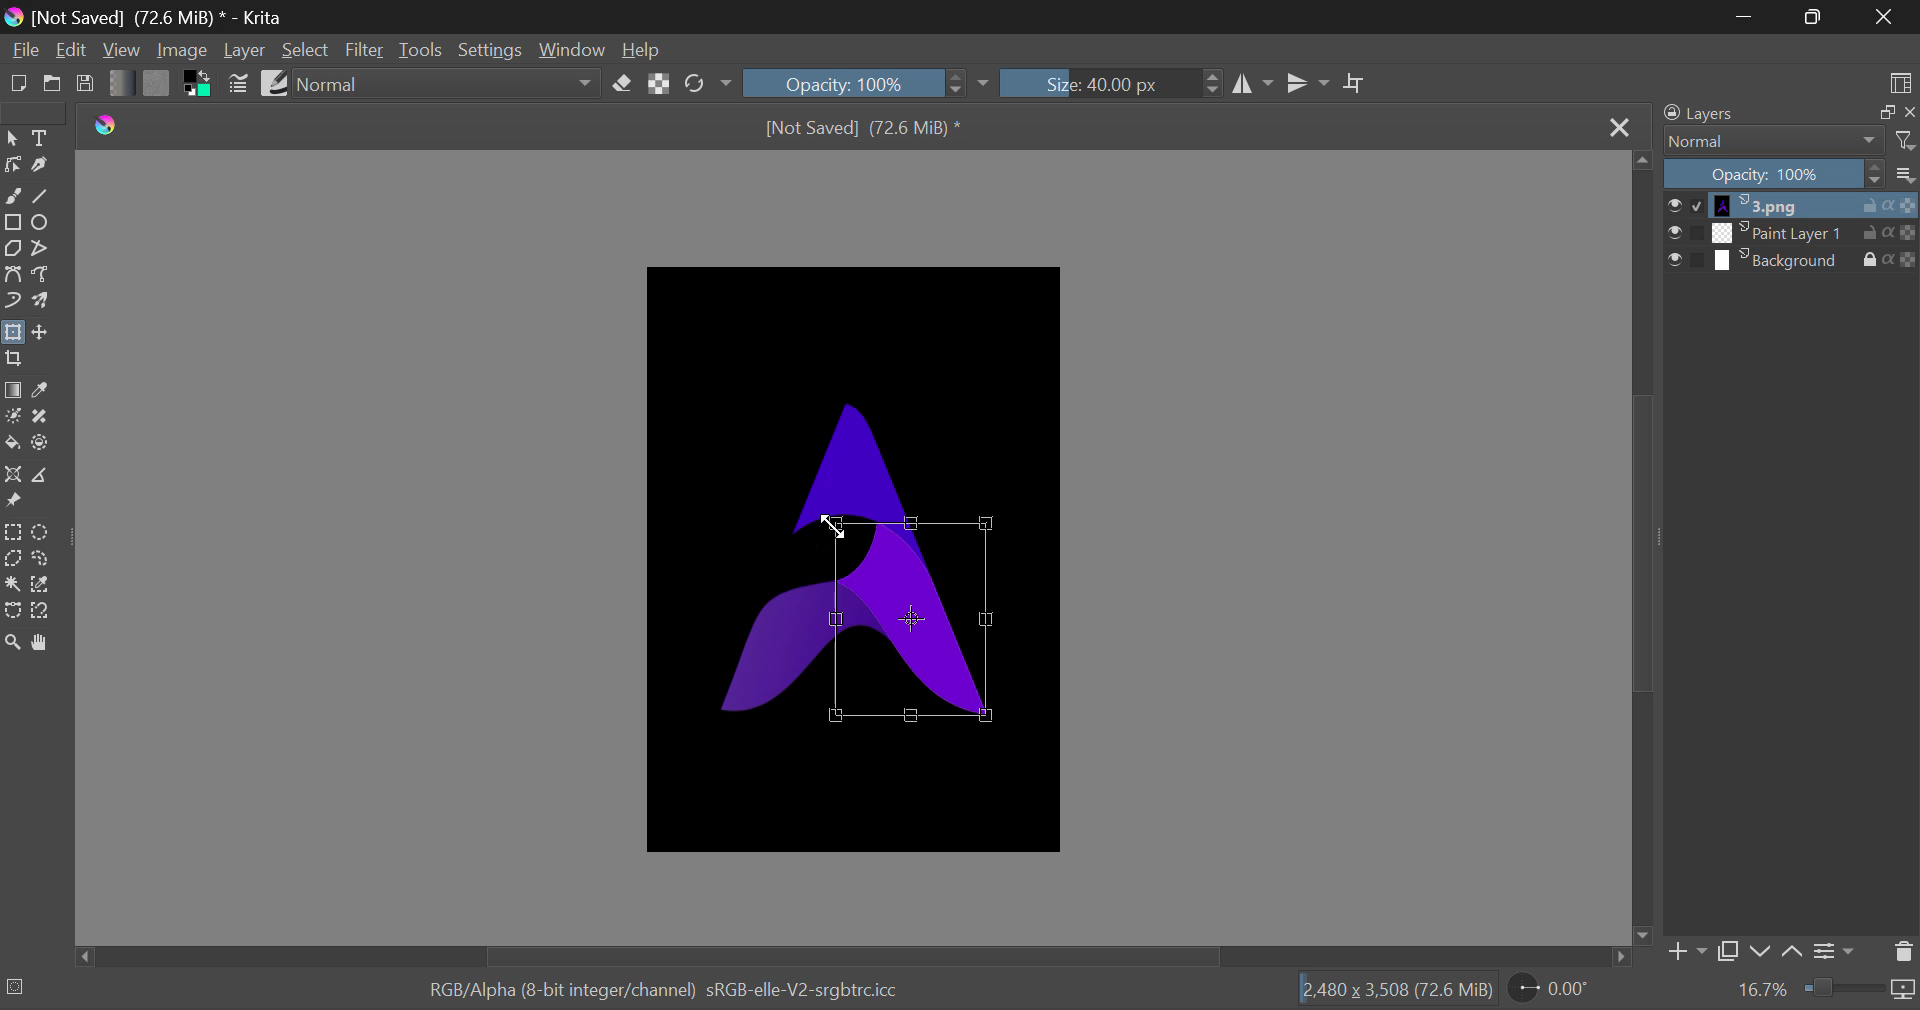 The width and height of the screenshot is (1920, 1010). Describe the element at coordinates (1309, 83) in the screenshot. I see `Horizontal Mirror Flip` at that location.